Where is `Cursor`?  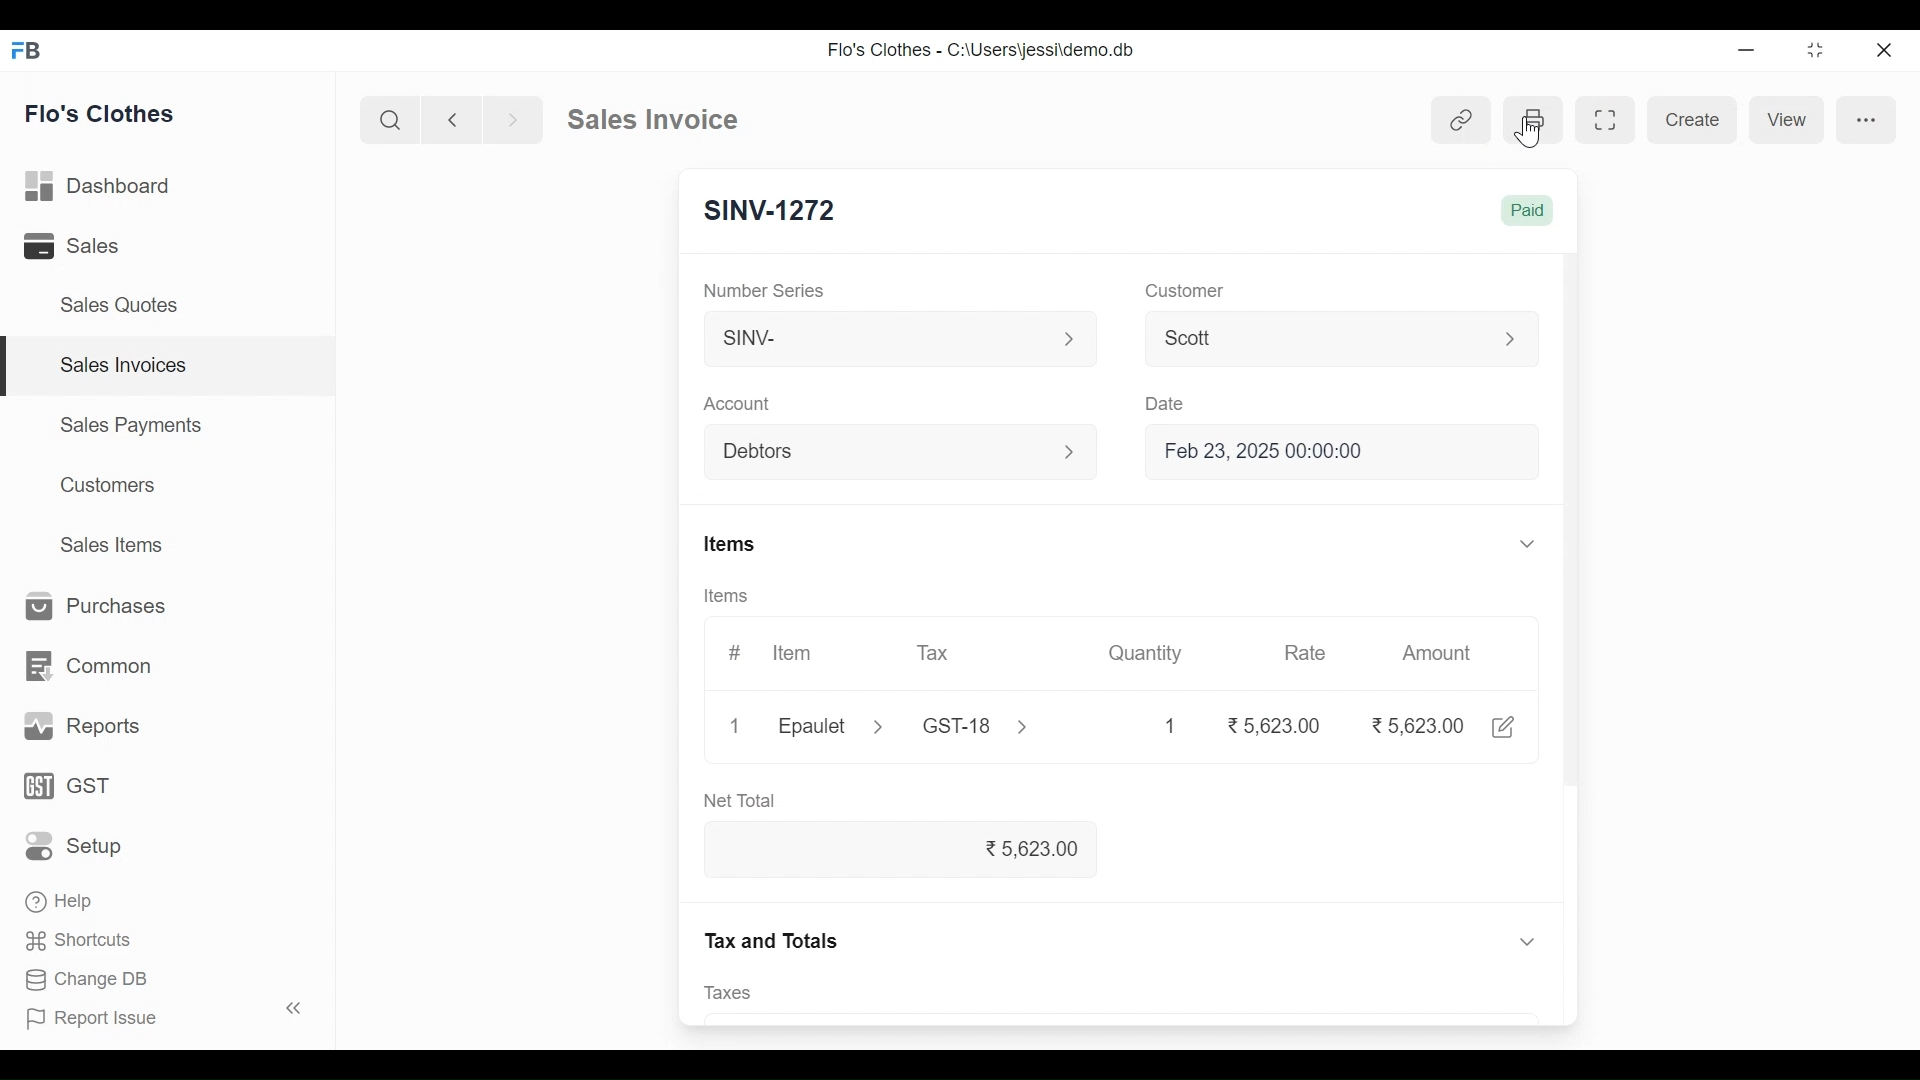
Cursor is located at coordinates (1532, 135).